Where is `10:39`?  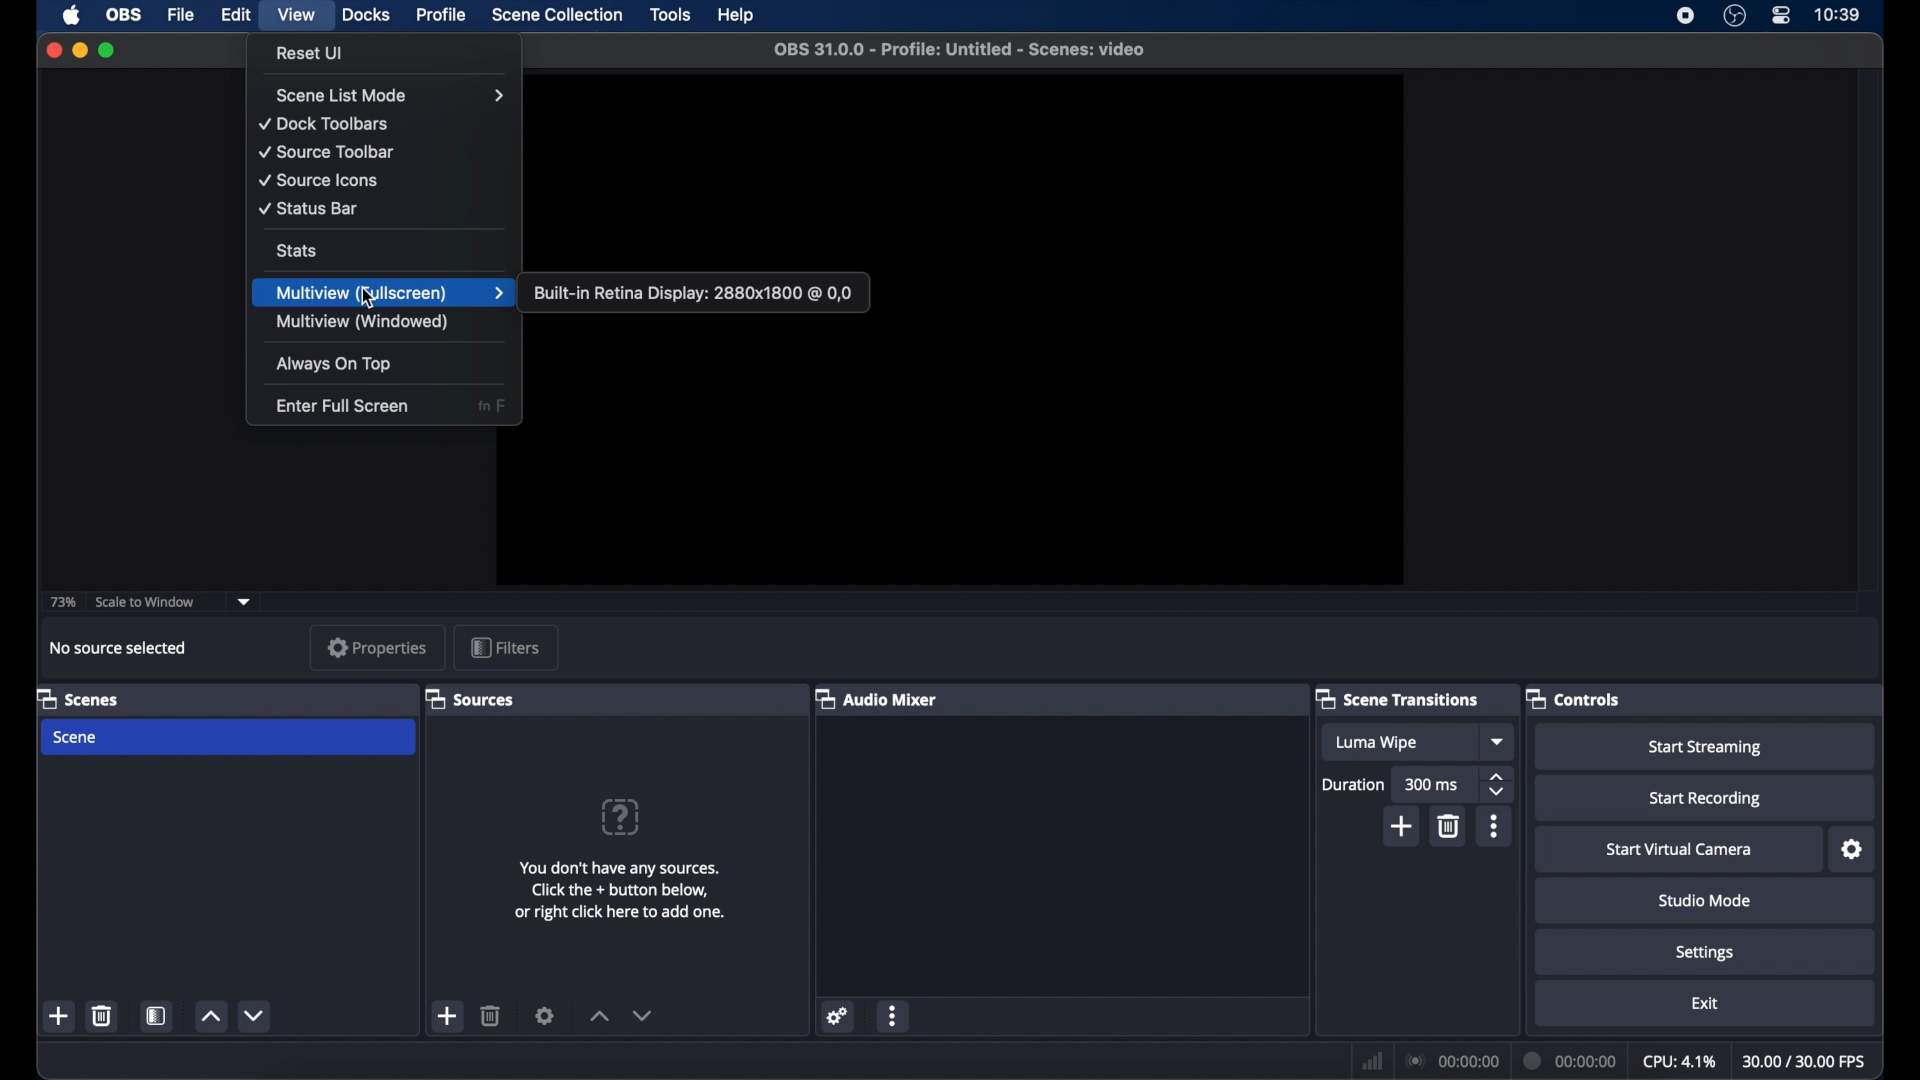
10:39 is located at coordinates (1840, 14).